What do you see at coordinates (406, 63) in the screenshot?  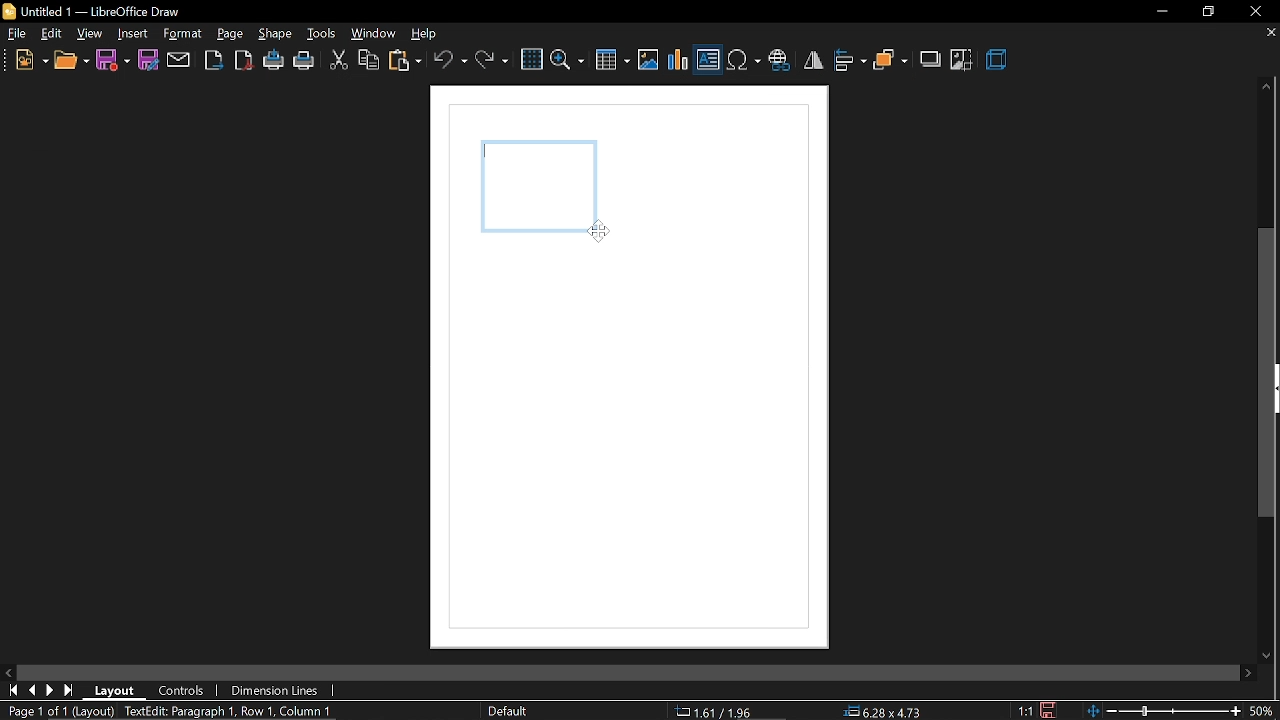 I see `paste` at bounding box center [406, 63].